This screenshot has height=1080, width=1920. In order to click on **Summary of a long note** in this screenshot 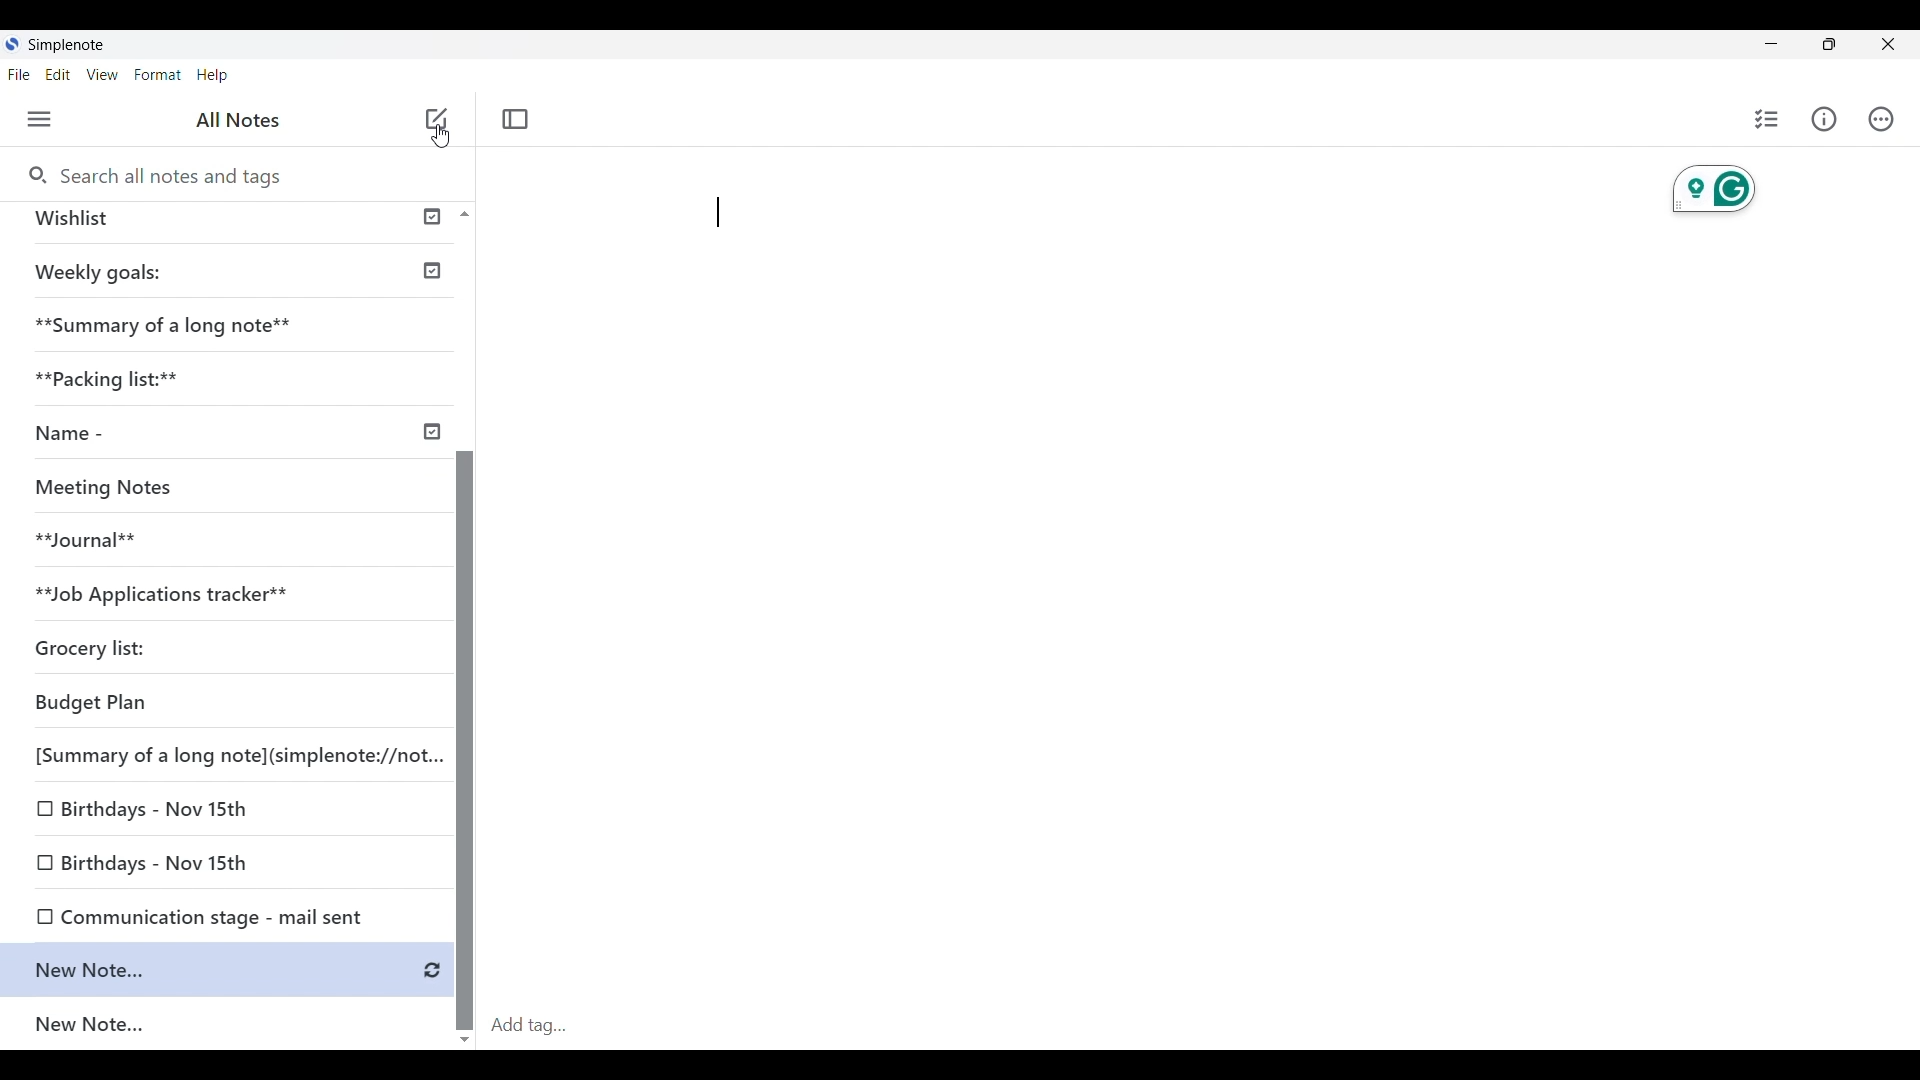, I will do `click(175, 323)`.